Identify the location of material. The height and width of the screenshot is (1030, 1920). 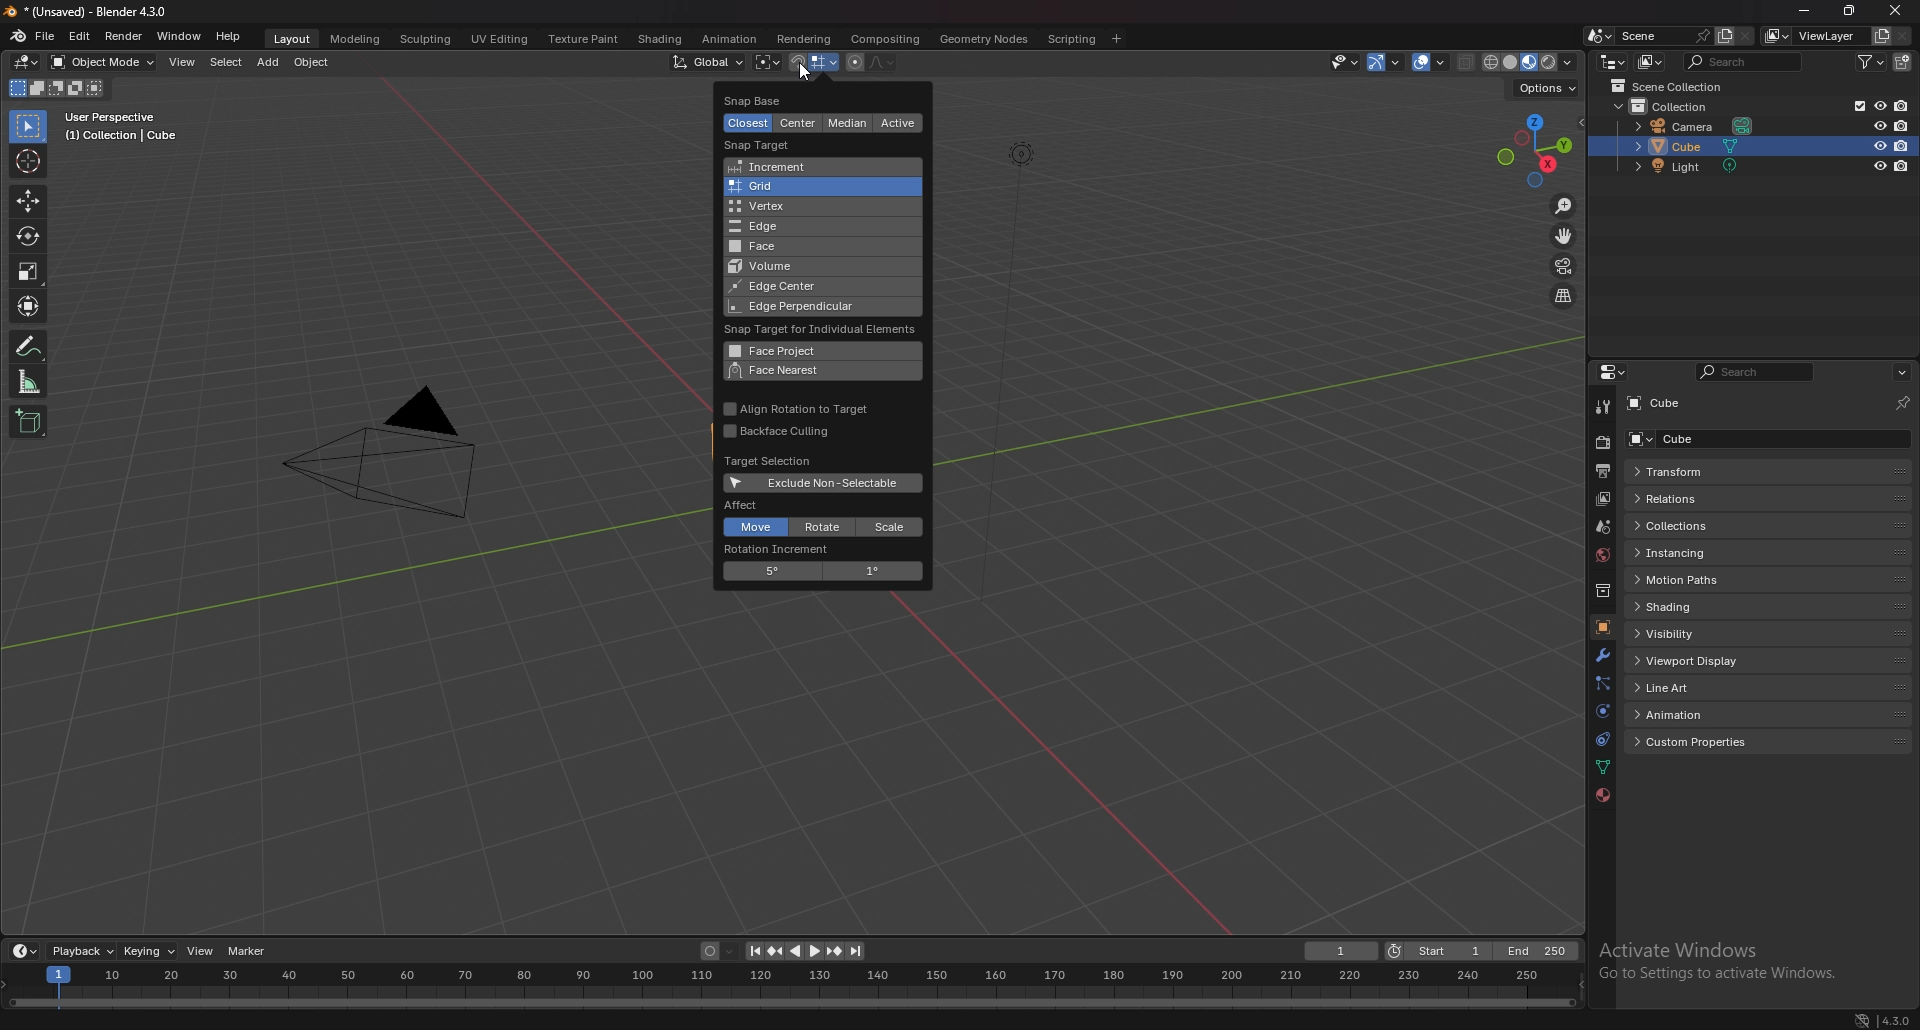
(1603, 796).